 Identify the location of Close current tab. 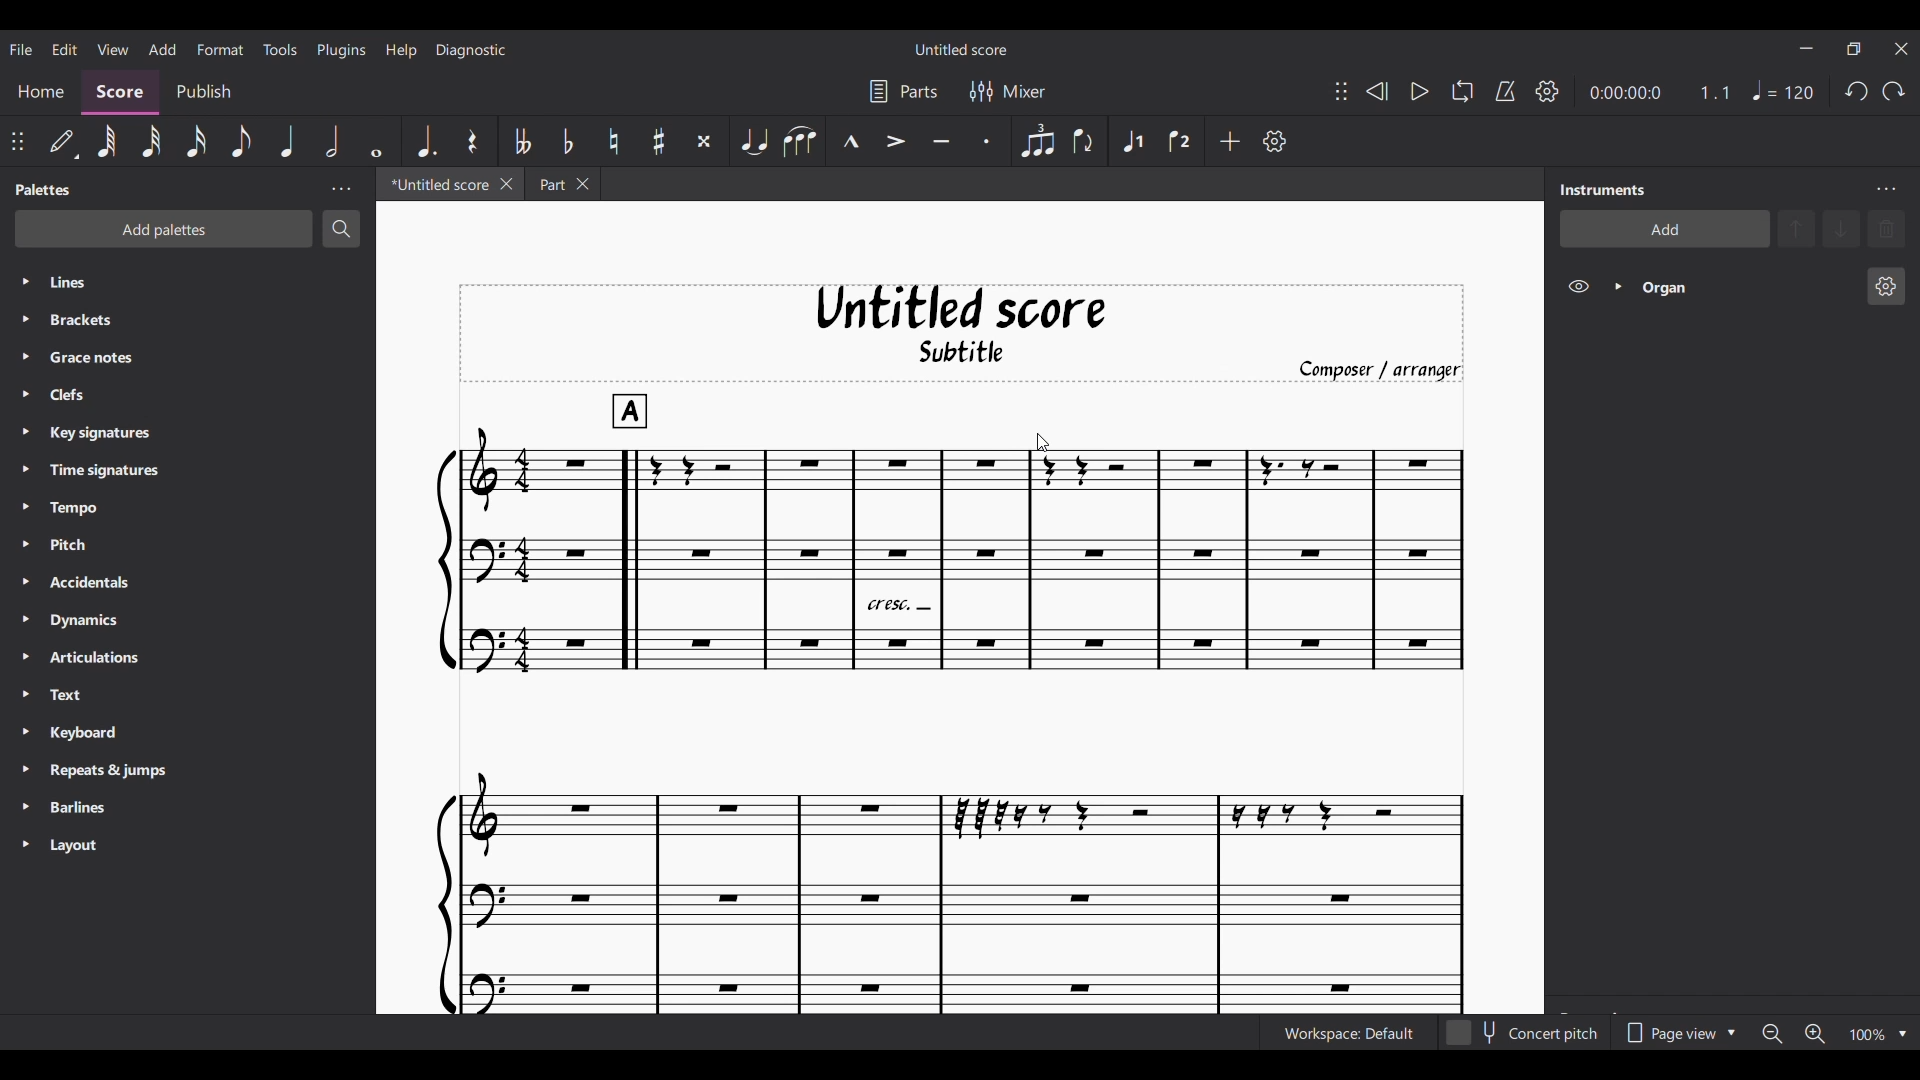
(507, 183).